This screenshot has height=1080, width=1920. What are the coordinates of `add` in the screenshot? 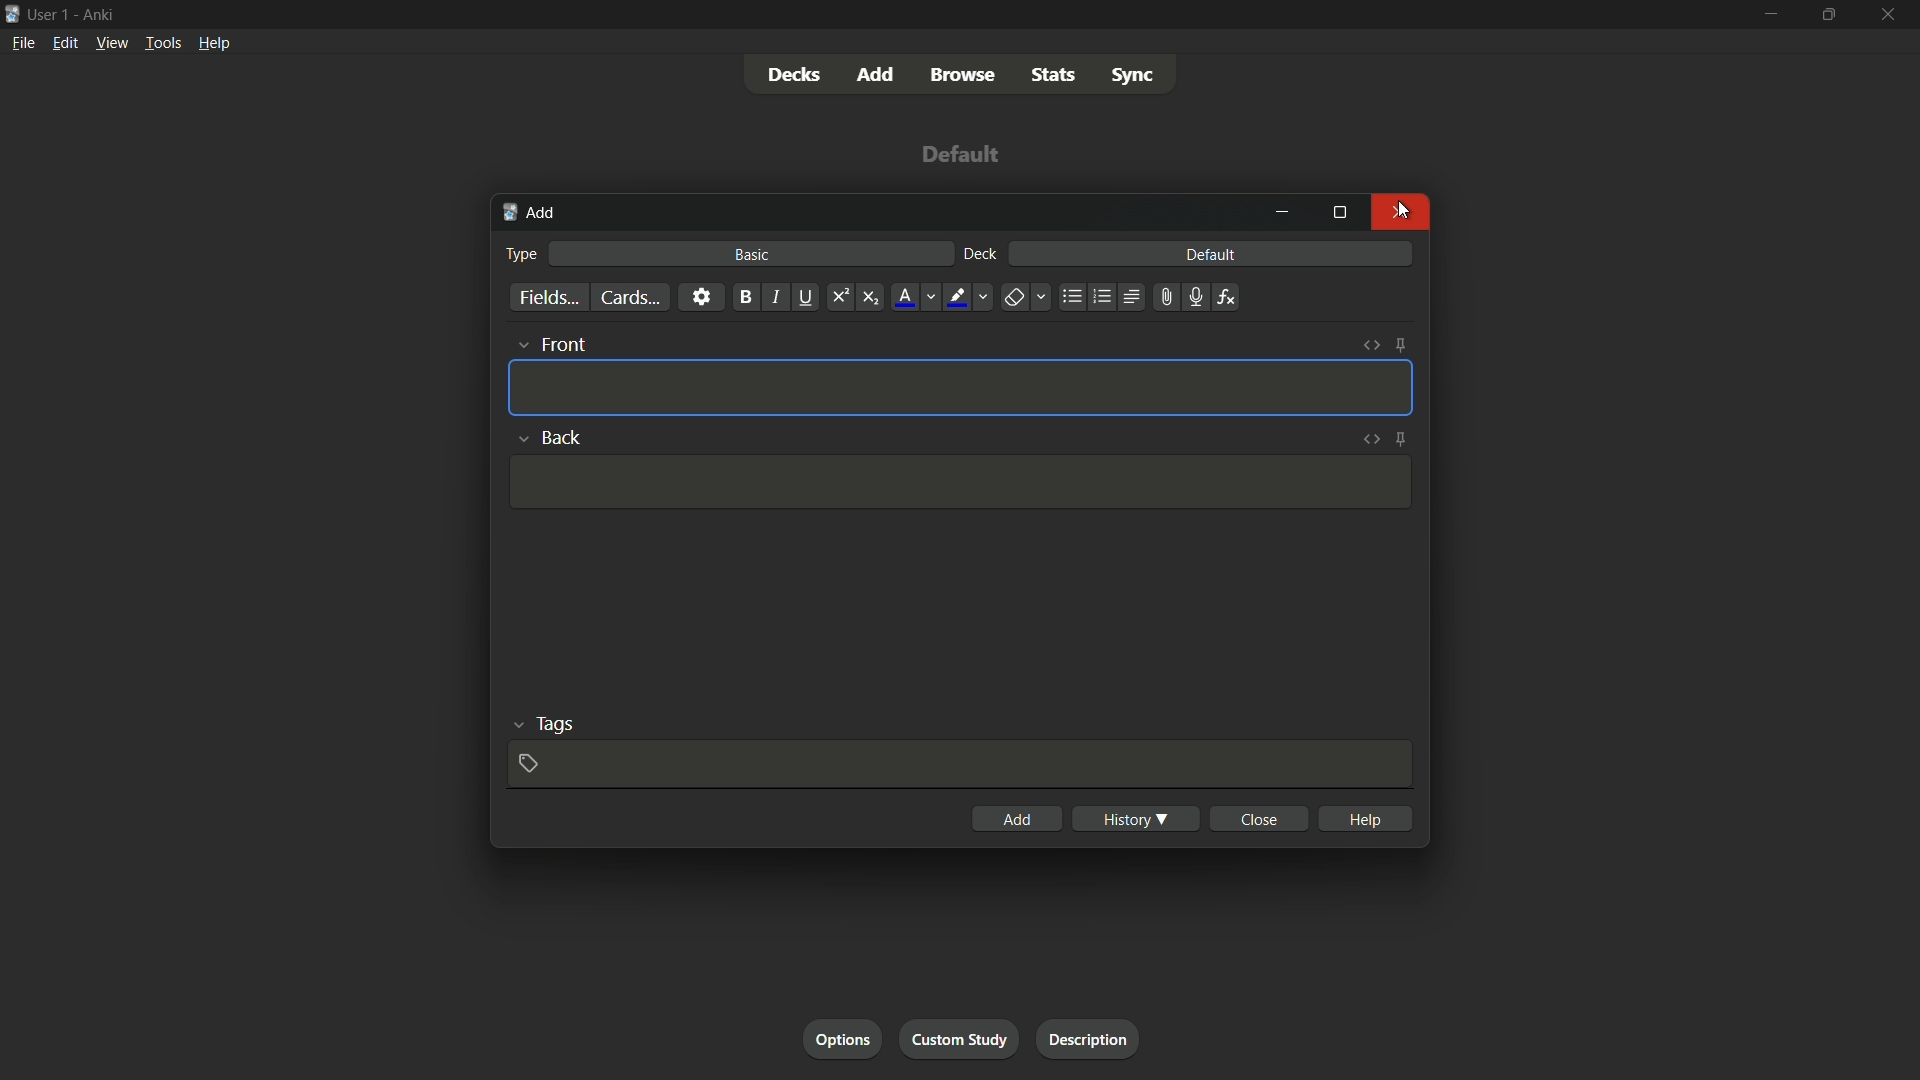 It's located at (1018, 818).